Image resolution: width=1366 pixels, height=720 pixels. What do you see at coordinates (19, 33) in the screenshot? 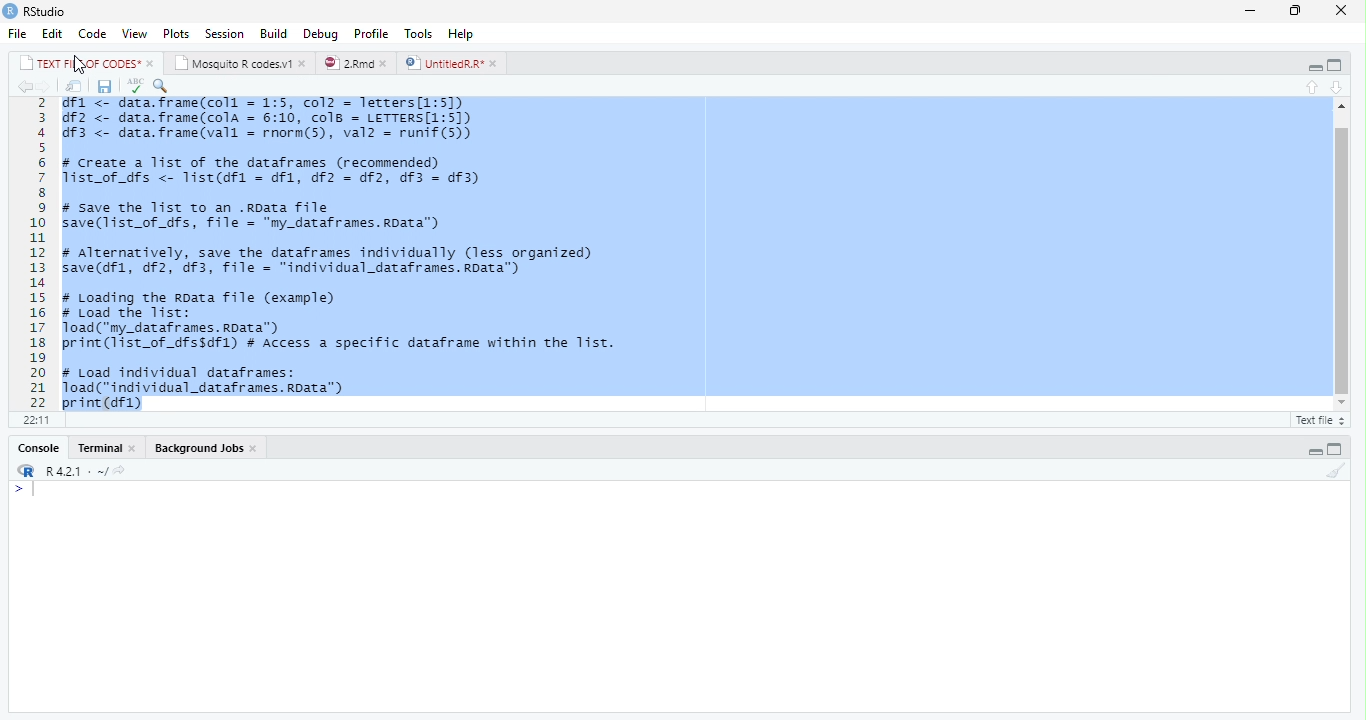
I see `File` at bounding box center [19, 33].